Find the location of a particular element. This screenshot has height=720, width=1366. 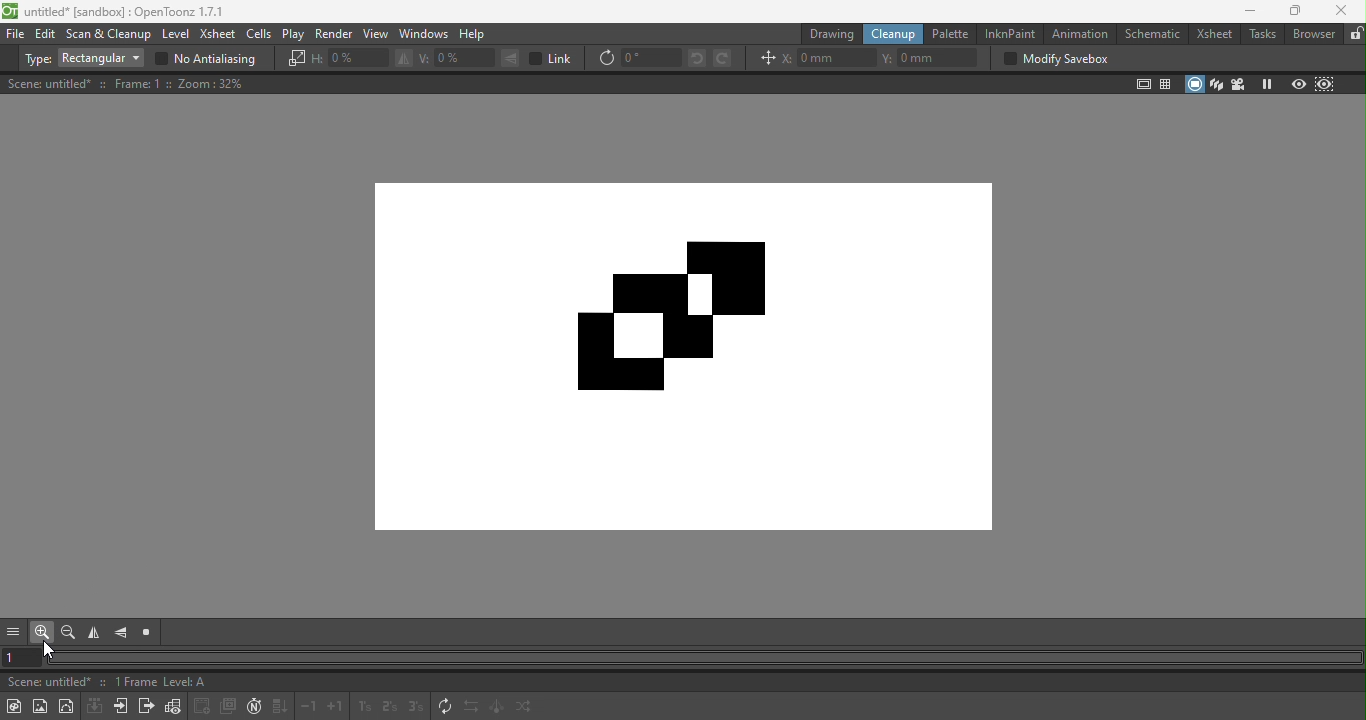

Y-axis is located at coordinates (931, 56).